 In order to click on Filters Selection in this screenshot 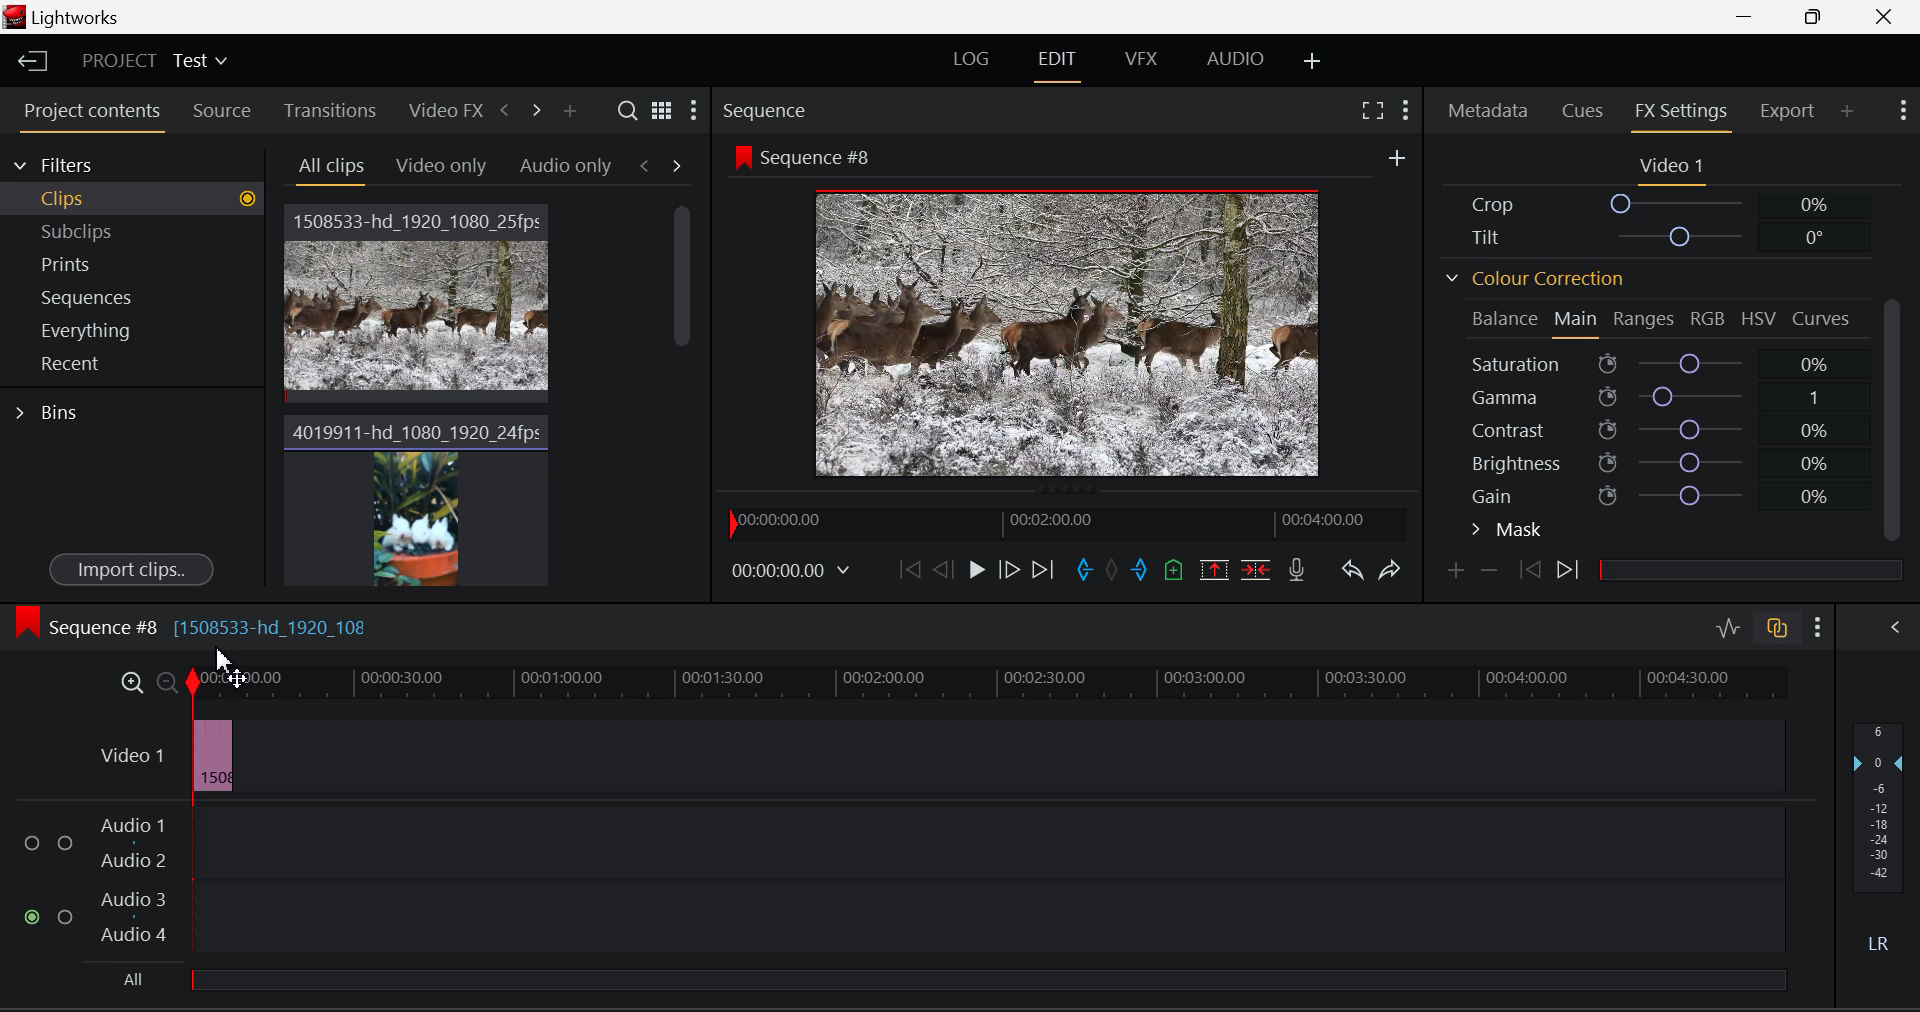, I will do `click(130, 164)`.